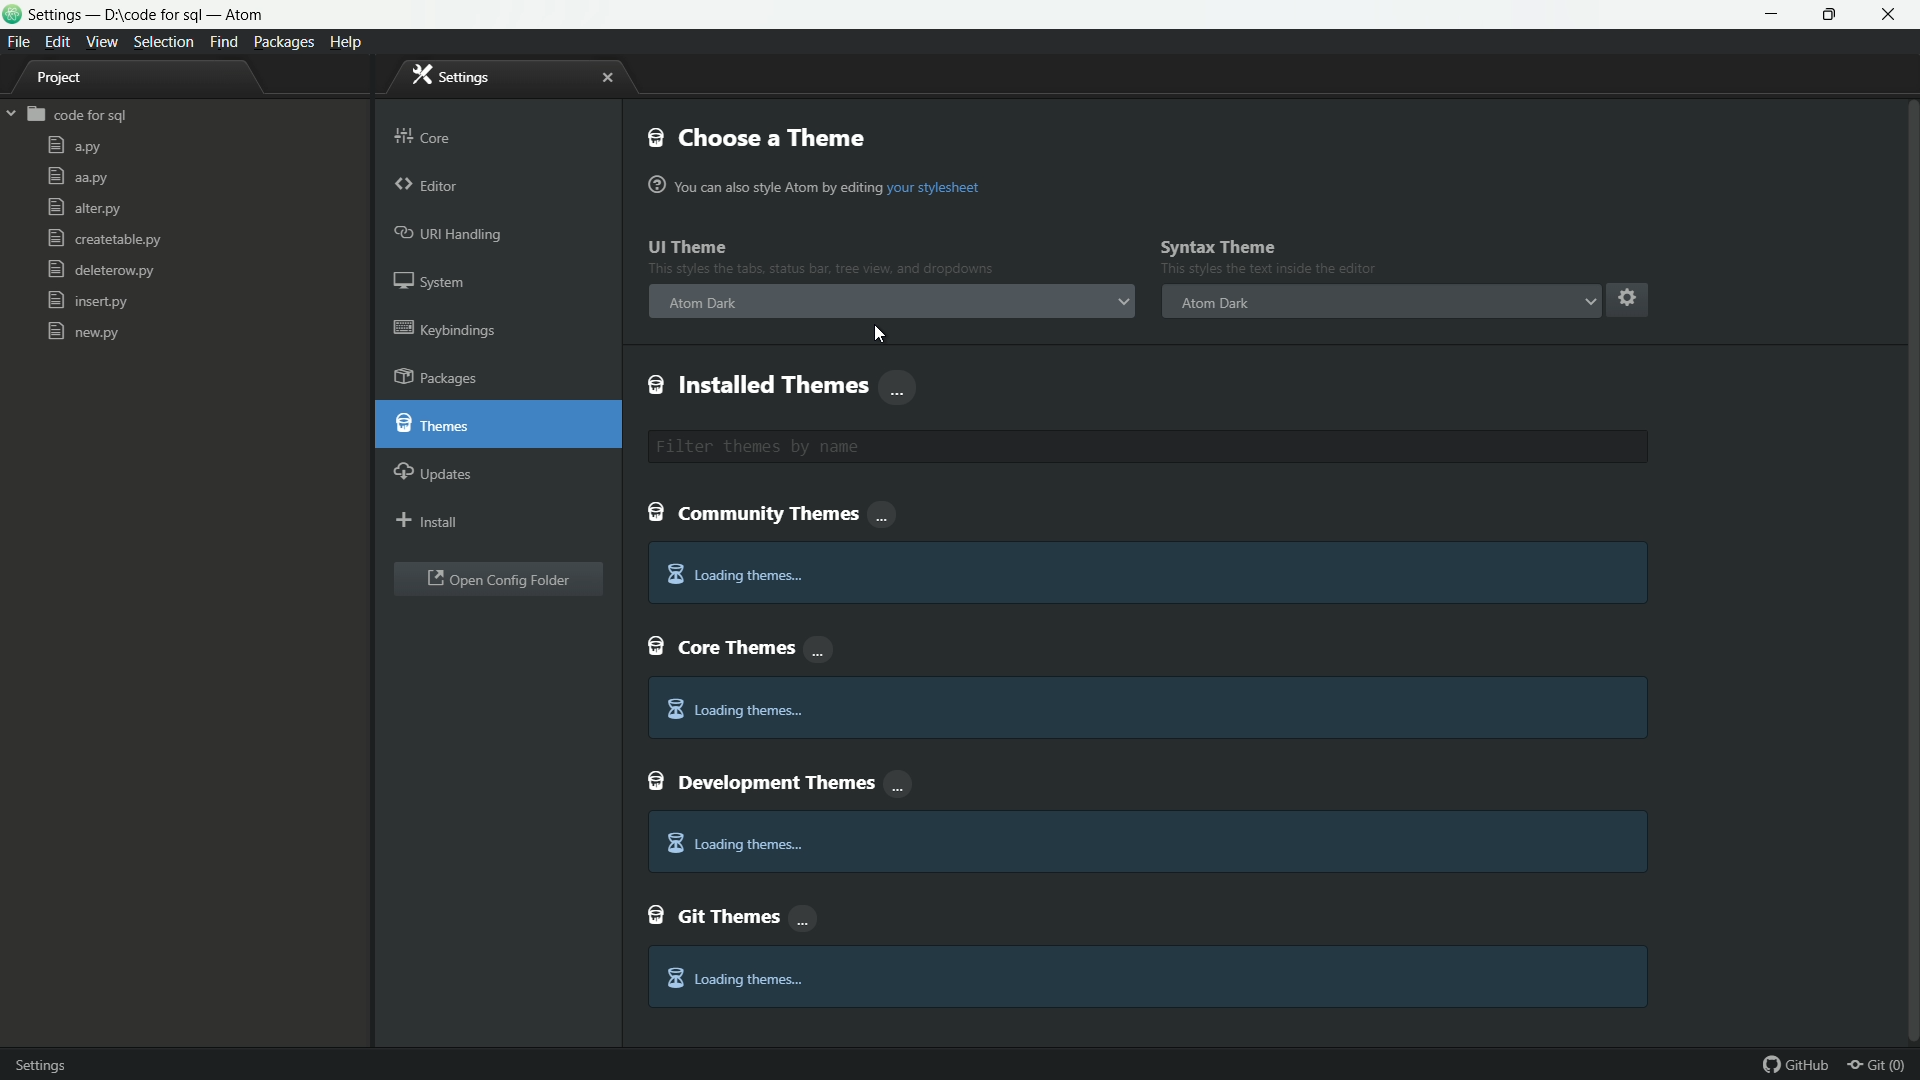 The image size is (1920, 1080). What do you see at coordinates (783, 780) in the screenshot?
I see `developing themes` at bounding box center [783, 780].